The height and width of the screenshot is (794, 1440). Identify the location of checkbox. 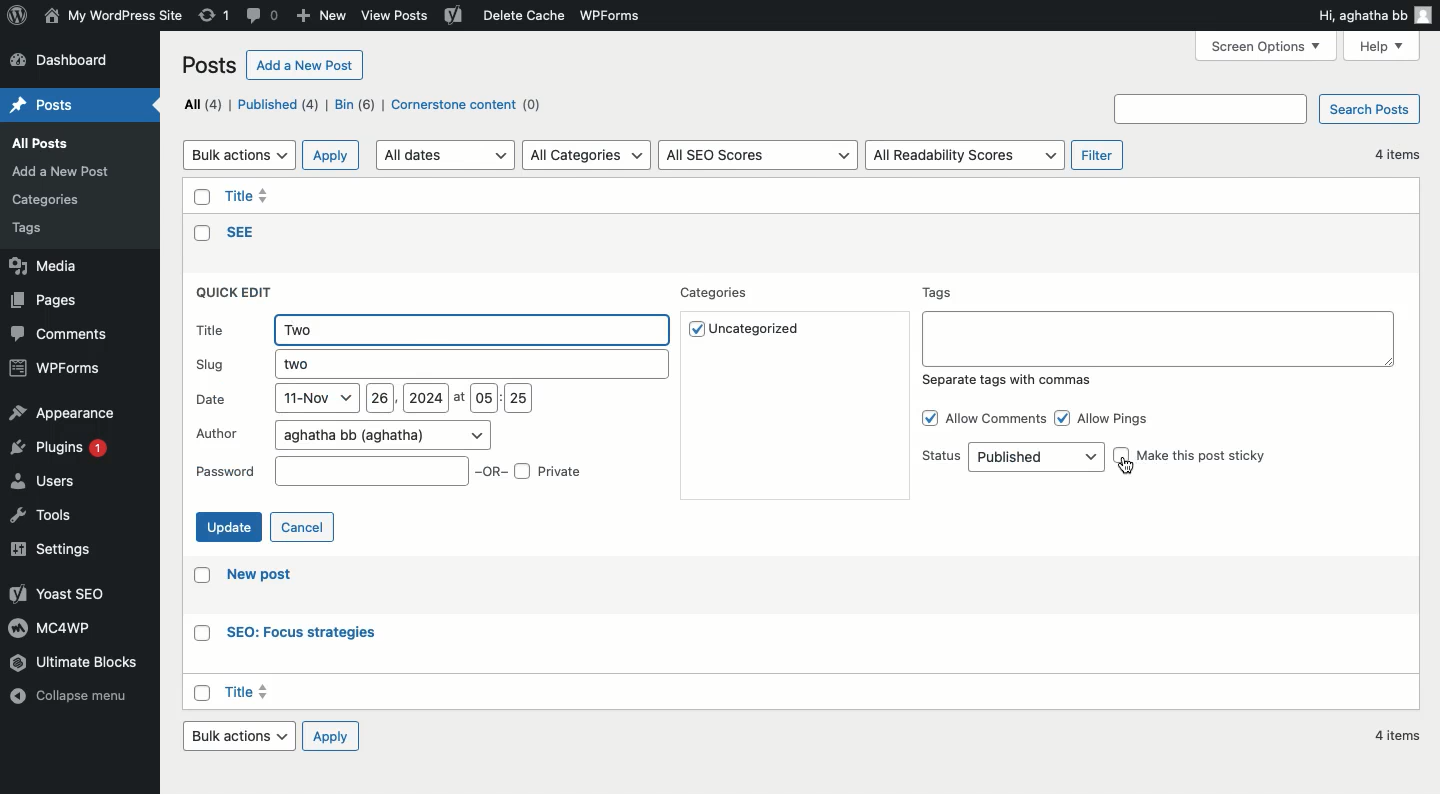
(198, 195).